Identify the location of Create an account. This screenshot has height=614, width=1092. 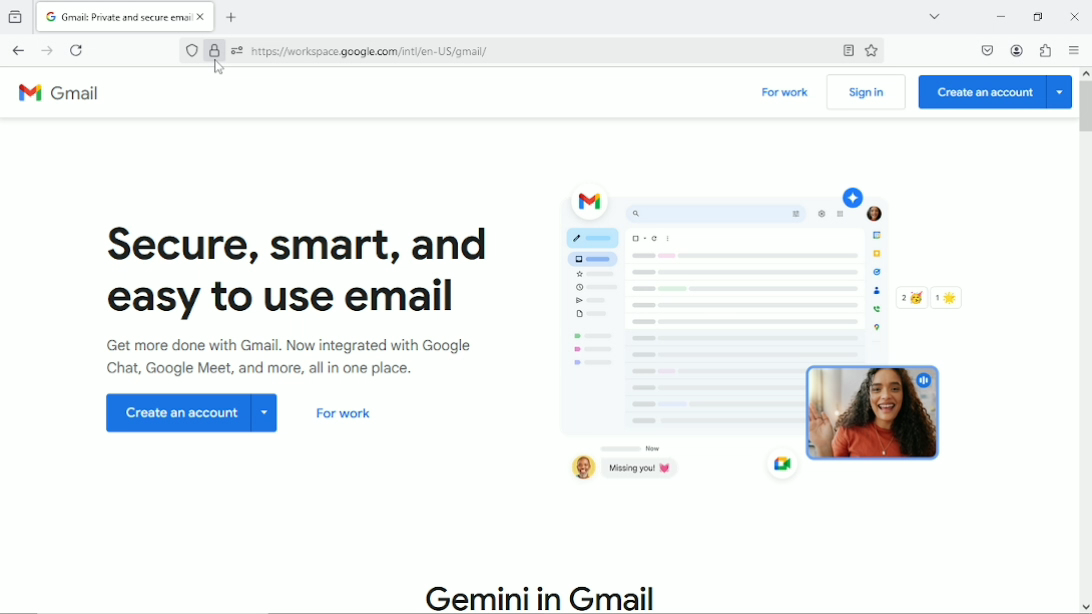
(191, 412).